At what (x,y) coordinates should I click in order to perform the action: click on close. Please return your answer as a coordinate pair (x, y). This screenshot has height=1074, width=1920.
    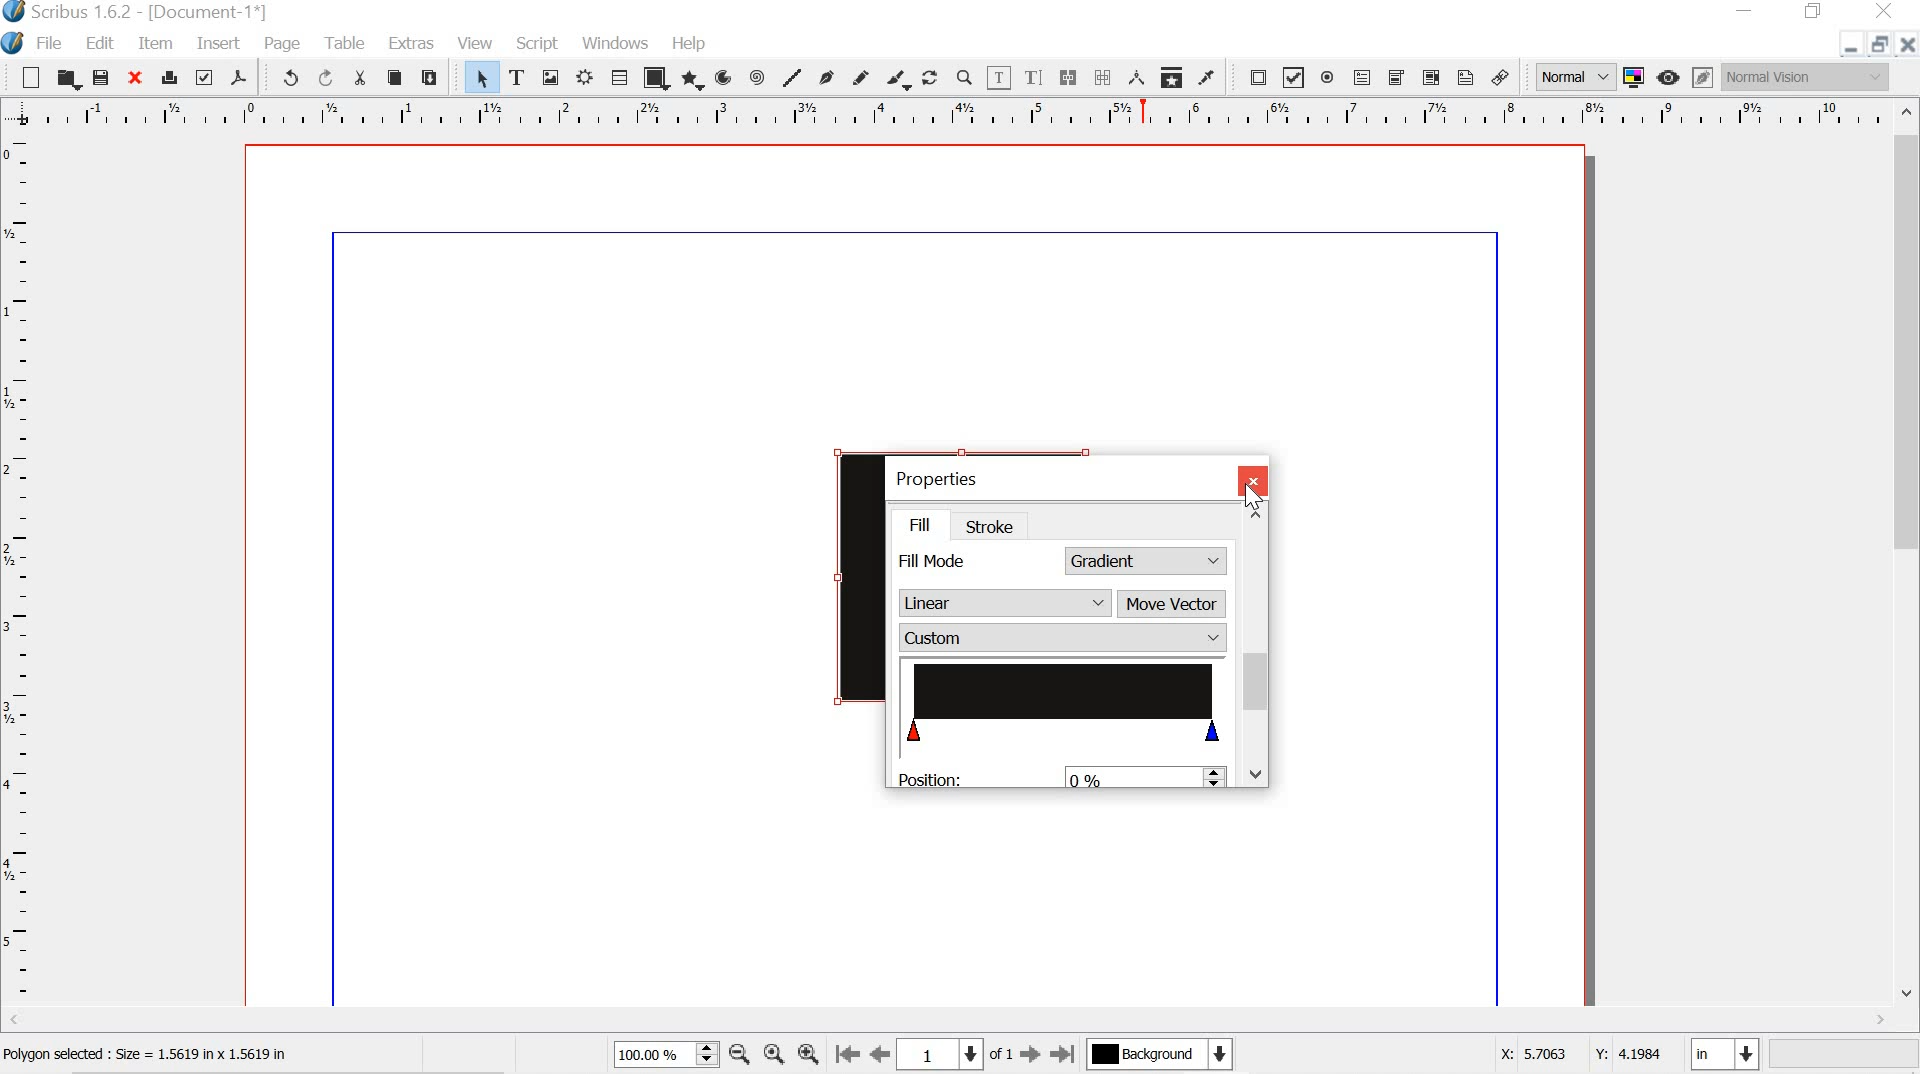
    Looking at the image, I should click on (1250, 480).